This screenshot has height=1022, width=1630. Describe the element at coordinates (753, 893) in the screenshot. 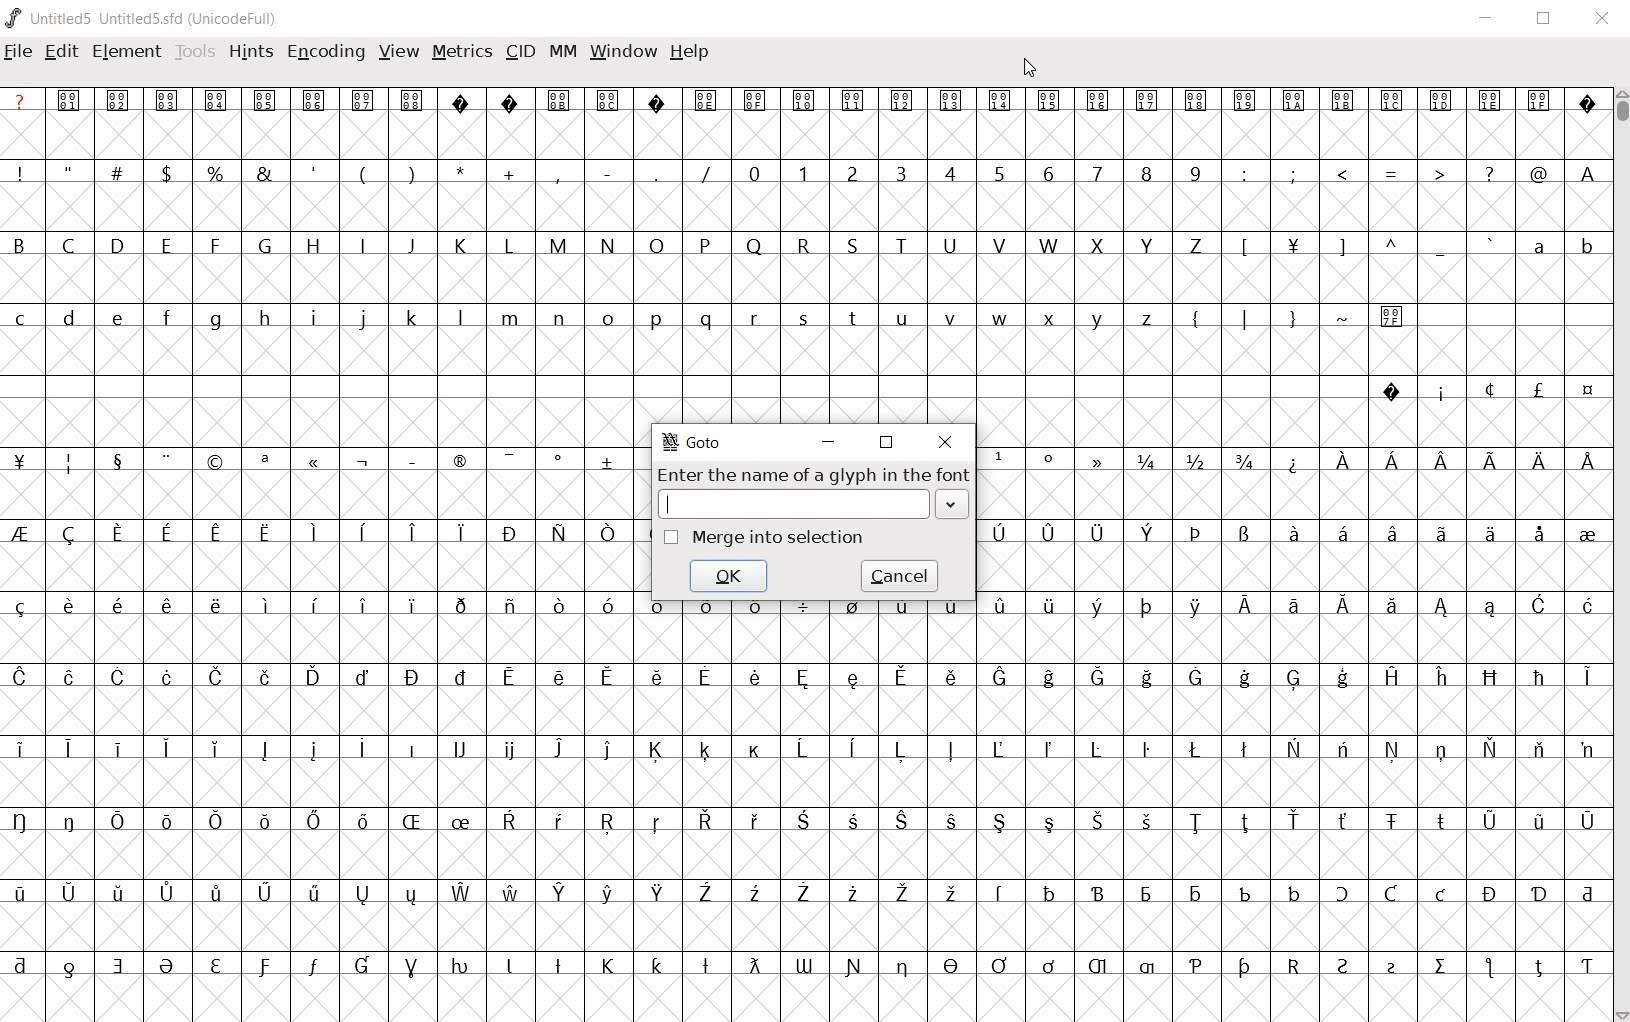

I see `Symbol` at that location.